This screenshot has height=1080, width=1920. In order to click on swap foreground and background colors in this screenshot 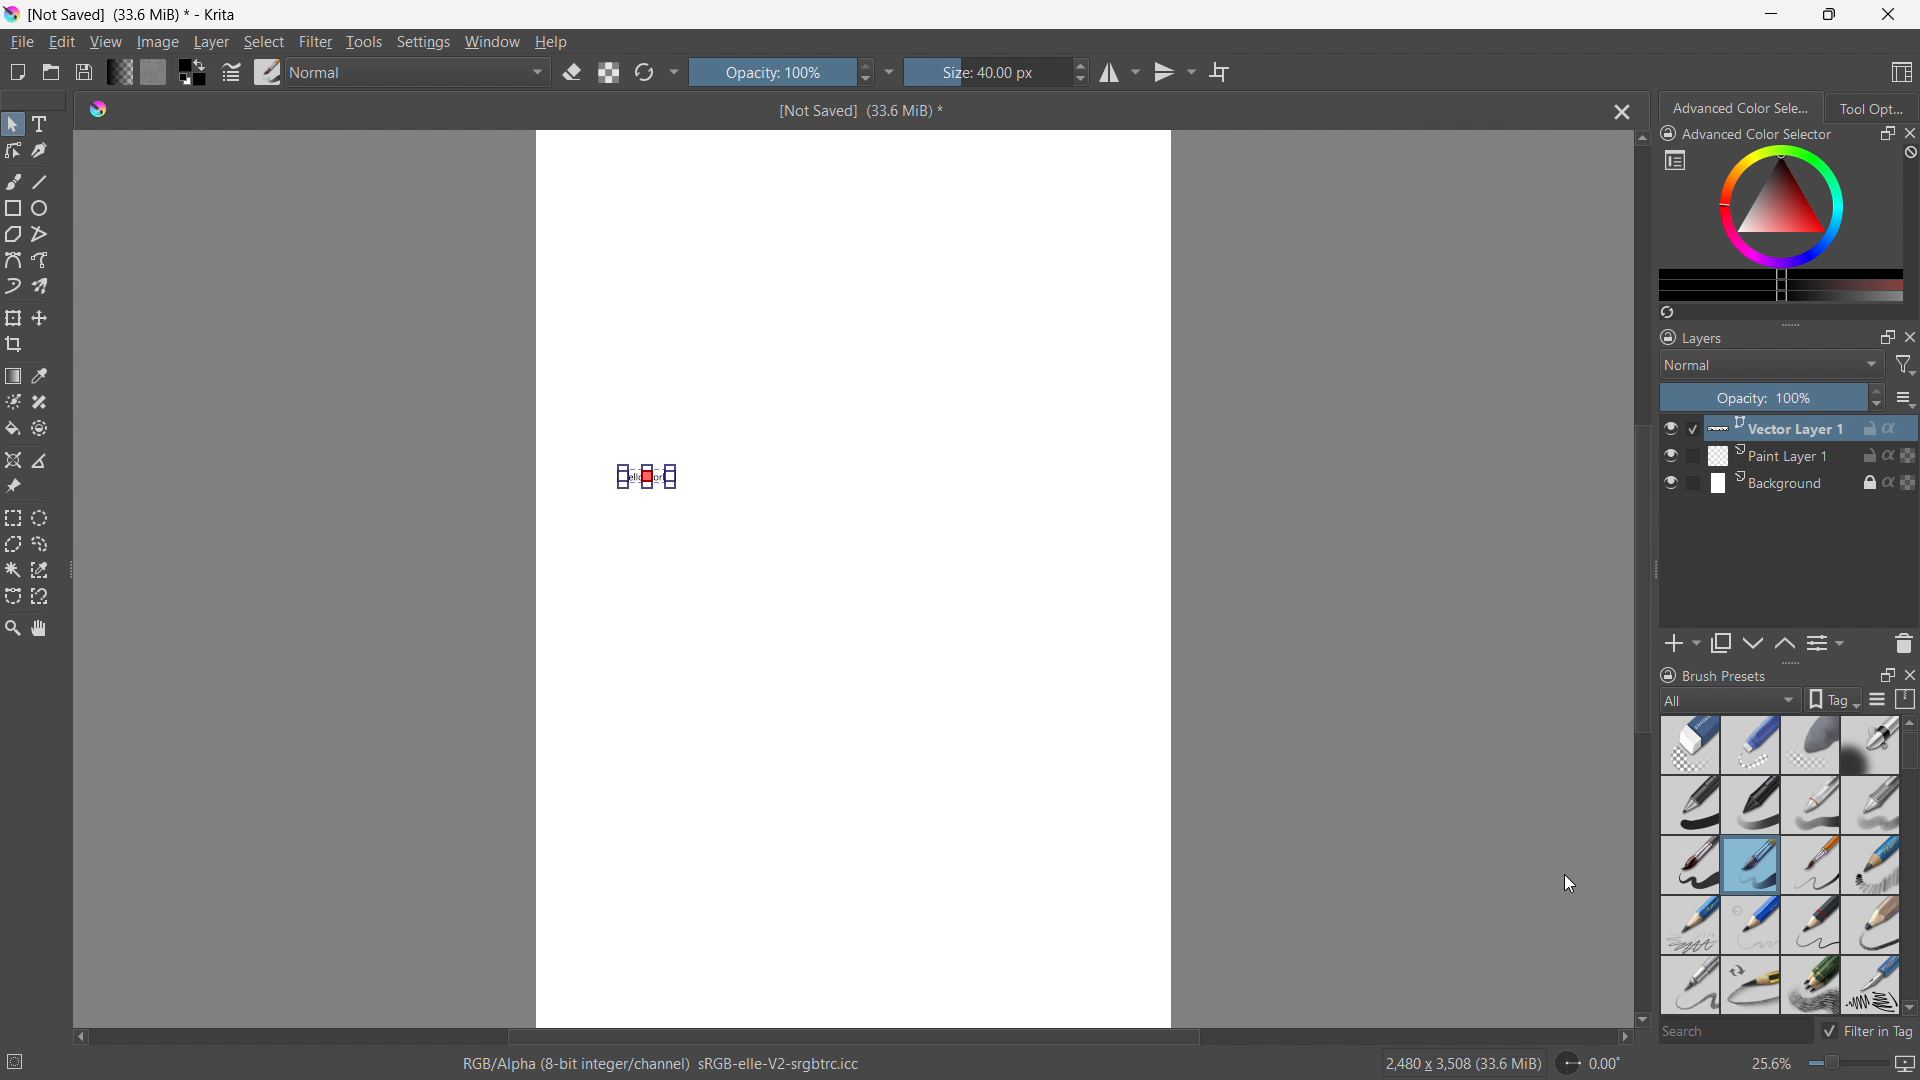, I will do `click(192, 73)`.